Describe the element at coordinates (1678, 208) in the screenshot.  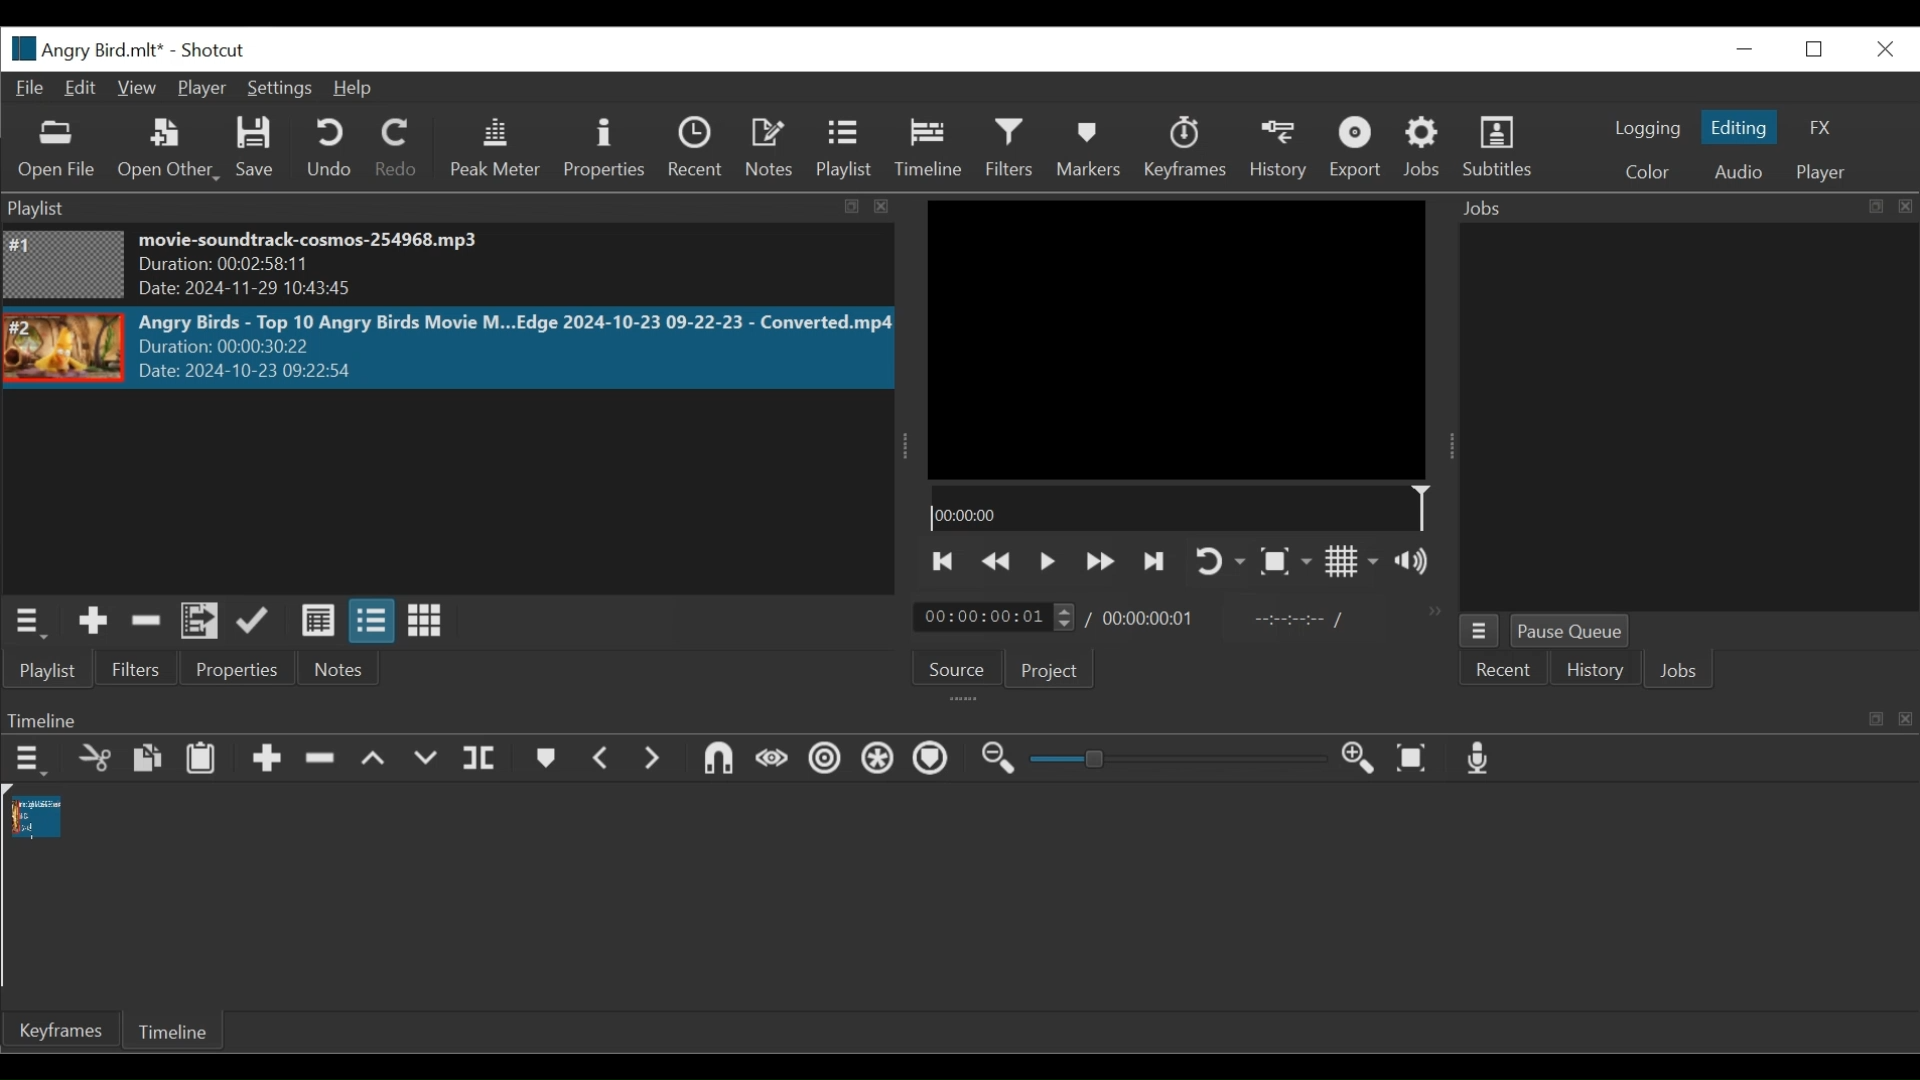
I see `Jobs Panel` at that location.